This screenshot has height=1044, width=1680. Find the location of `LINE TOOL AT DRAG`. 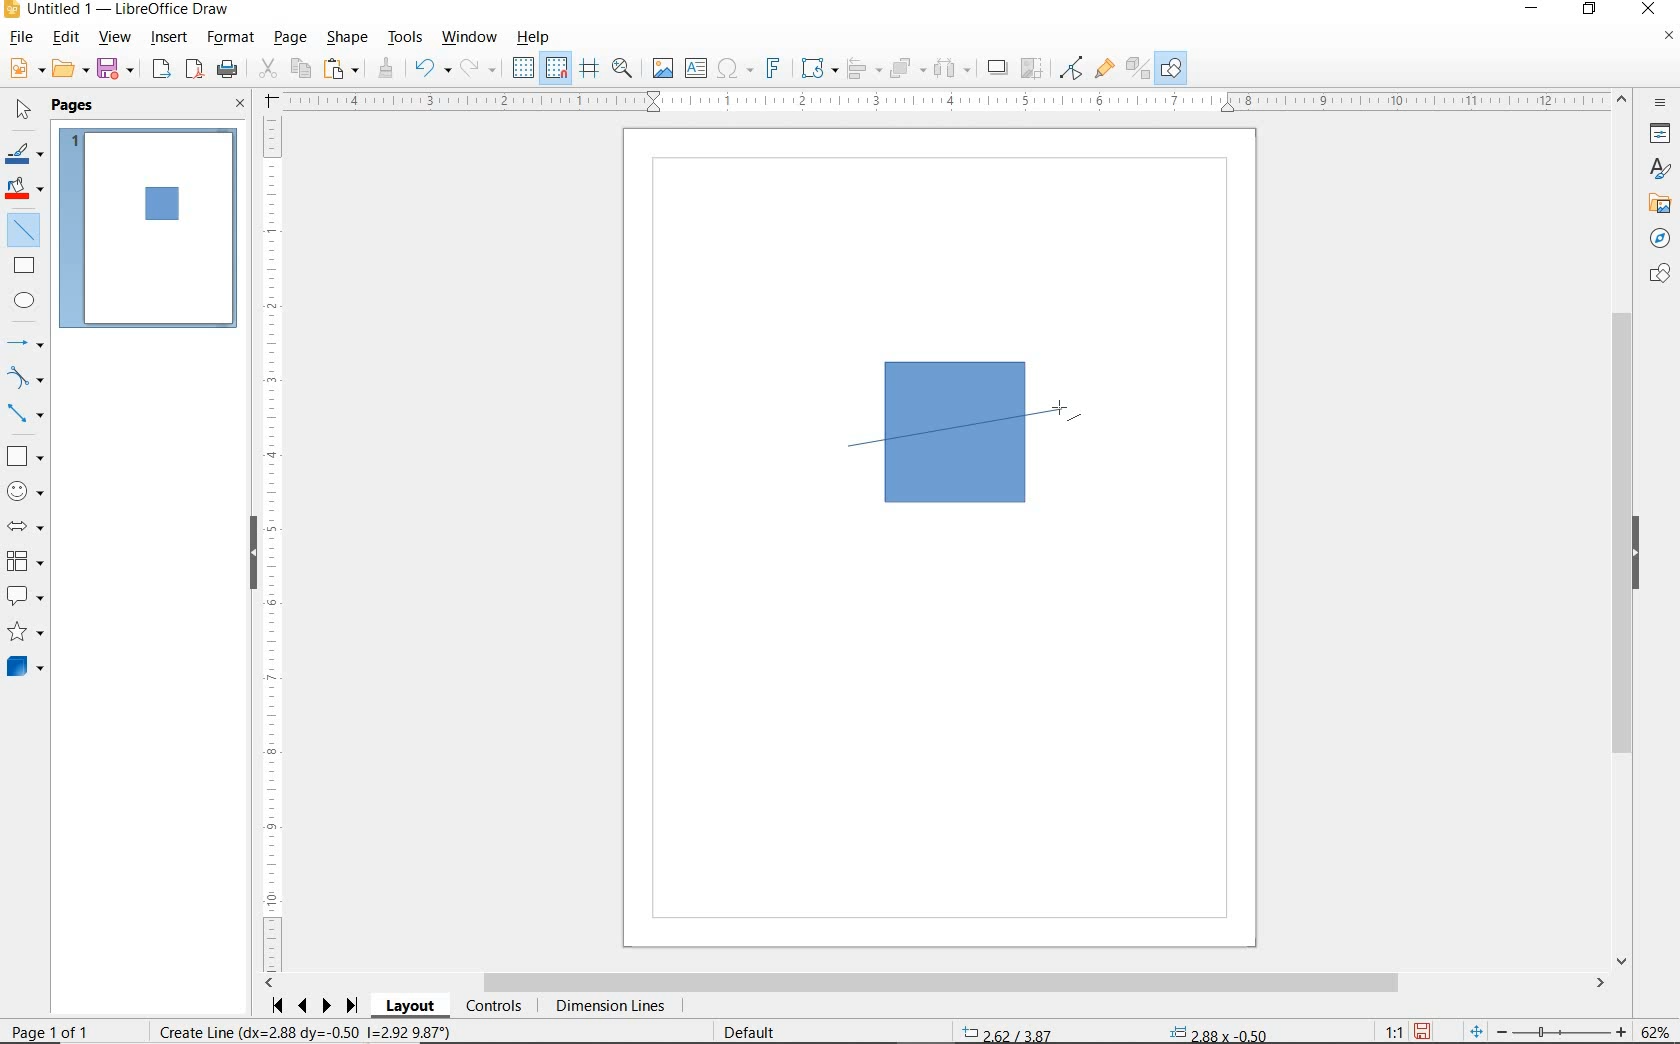

LINE TOOL AT DRAG is located at coordinates (1065, 408).